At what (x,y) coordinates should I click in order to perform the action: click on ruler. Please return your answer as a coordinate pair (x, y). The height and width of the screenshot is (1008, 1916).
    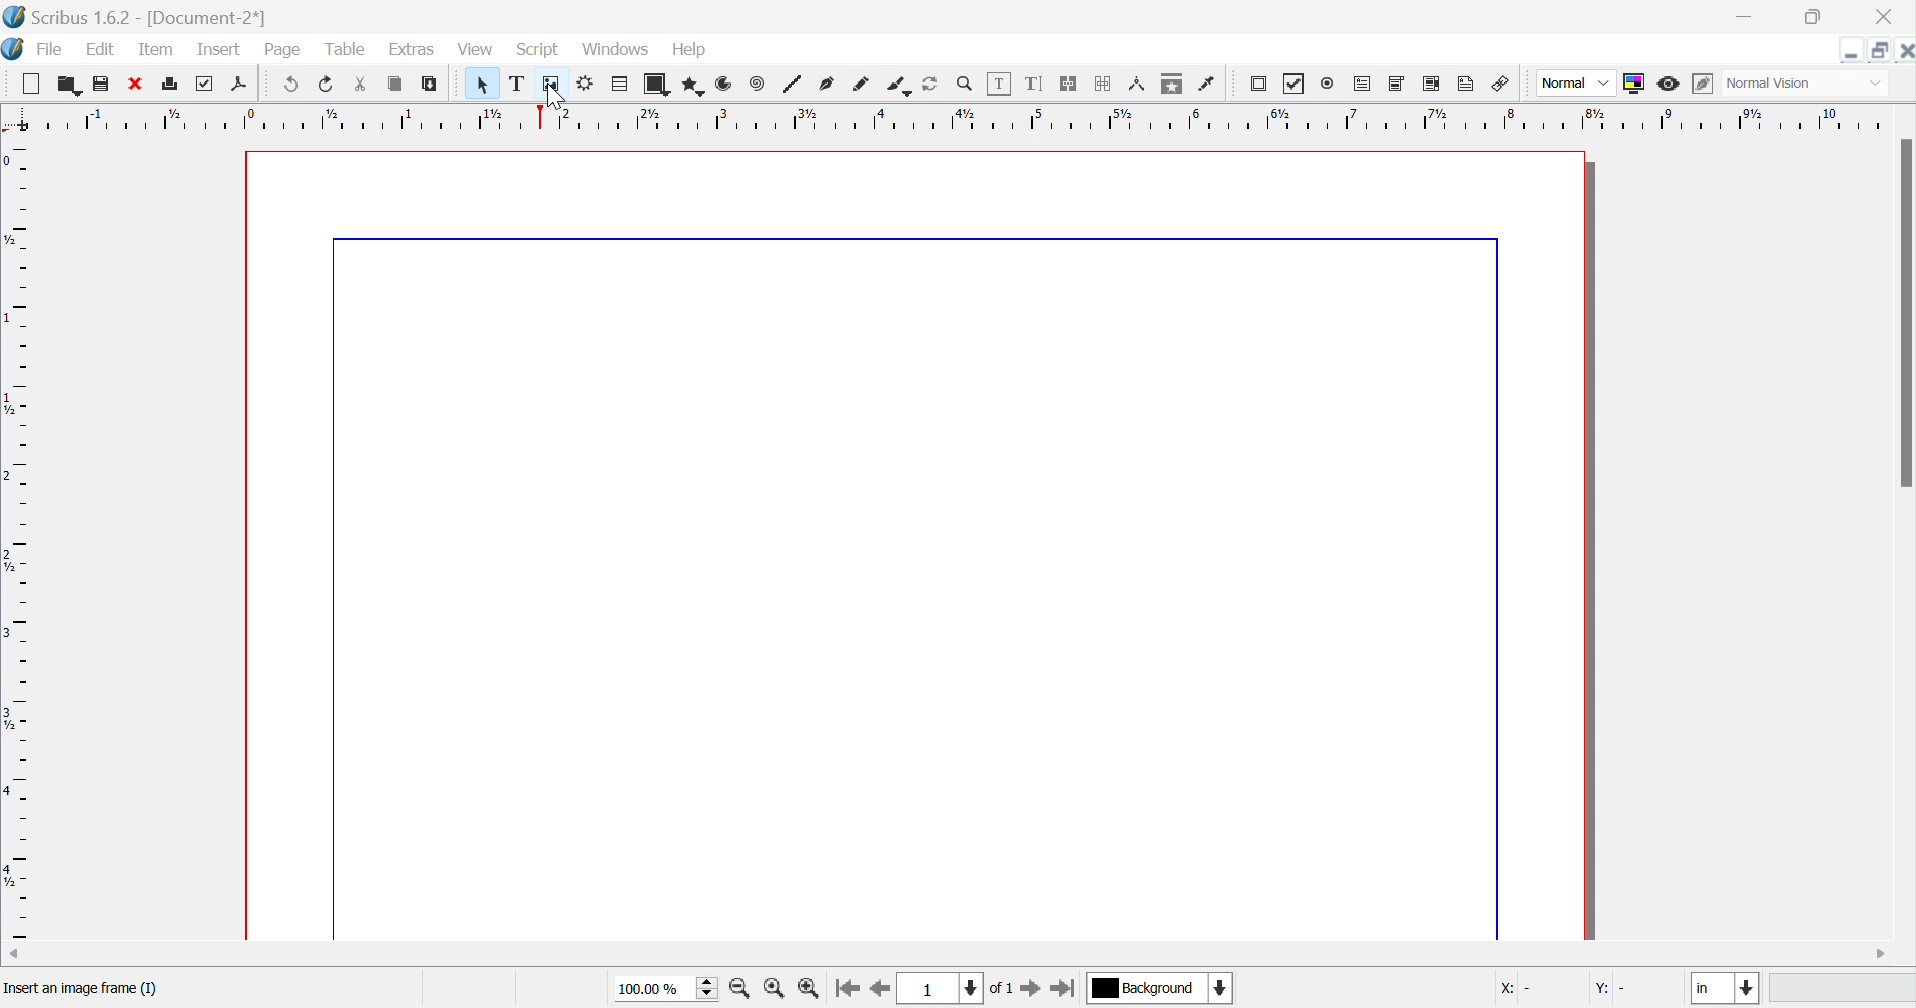
    Looking at the image, I should click on (16, 541).